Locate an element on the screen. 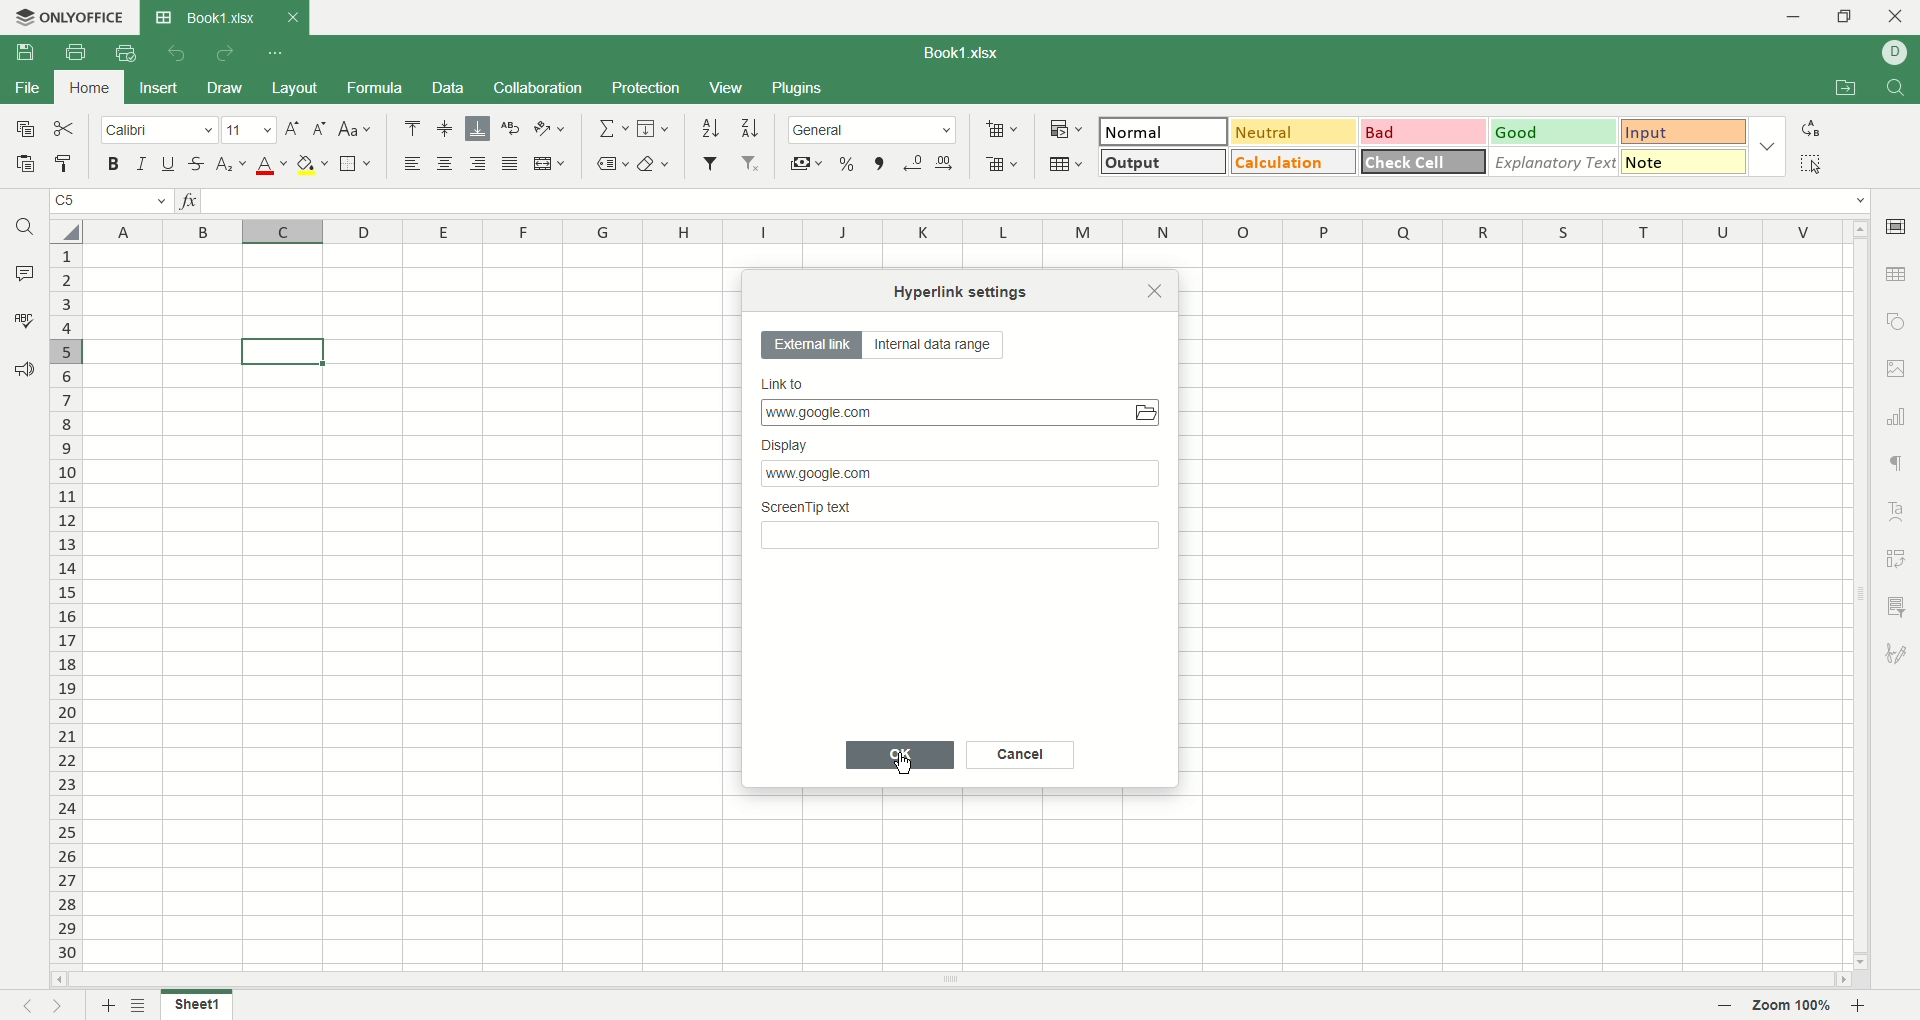 The width and height of the screenshot is (1920, 1020). increase font size is located at coordinates (291, 132).